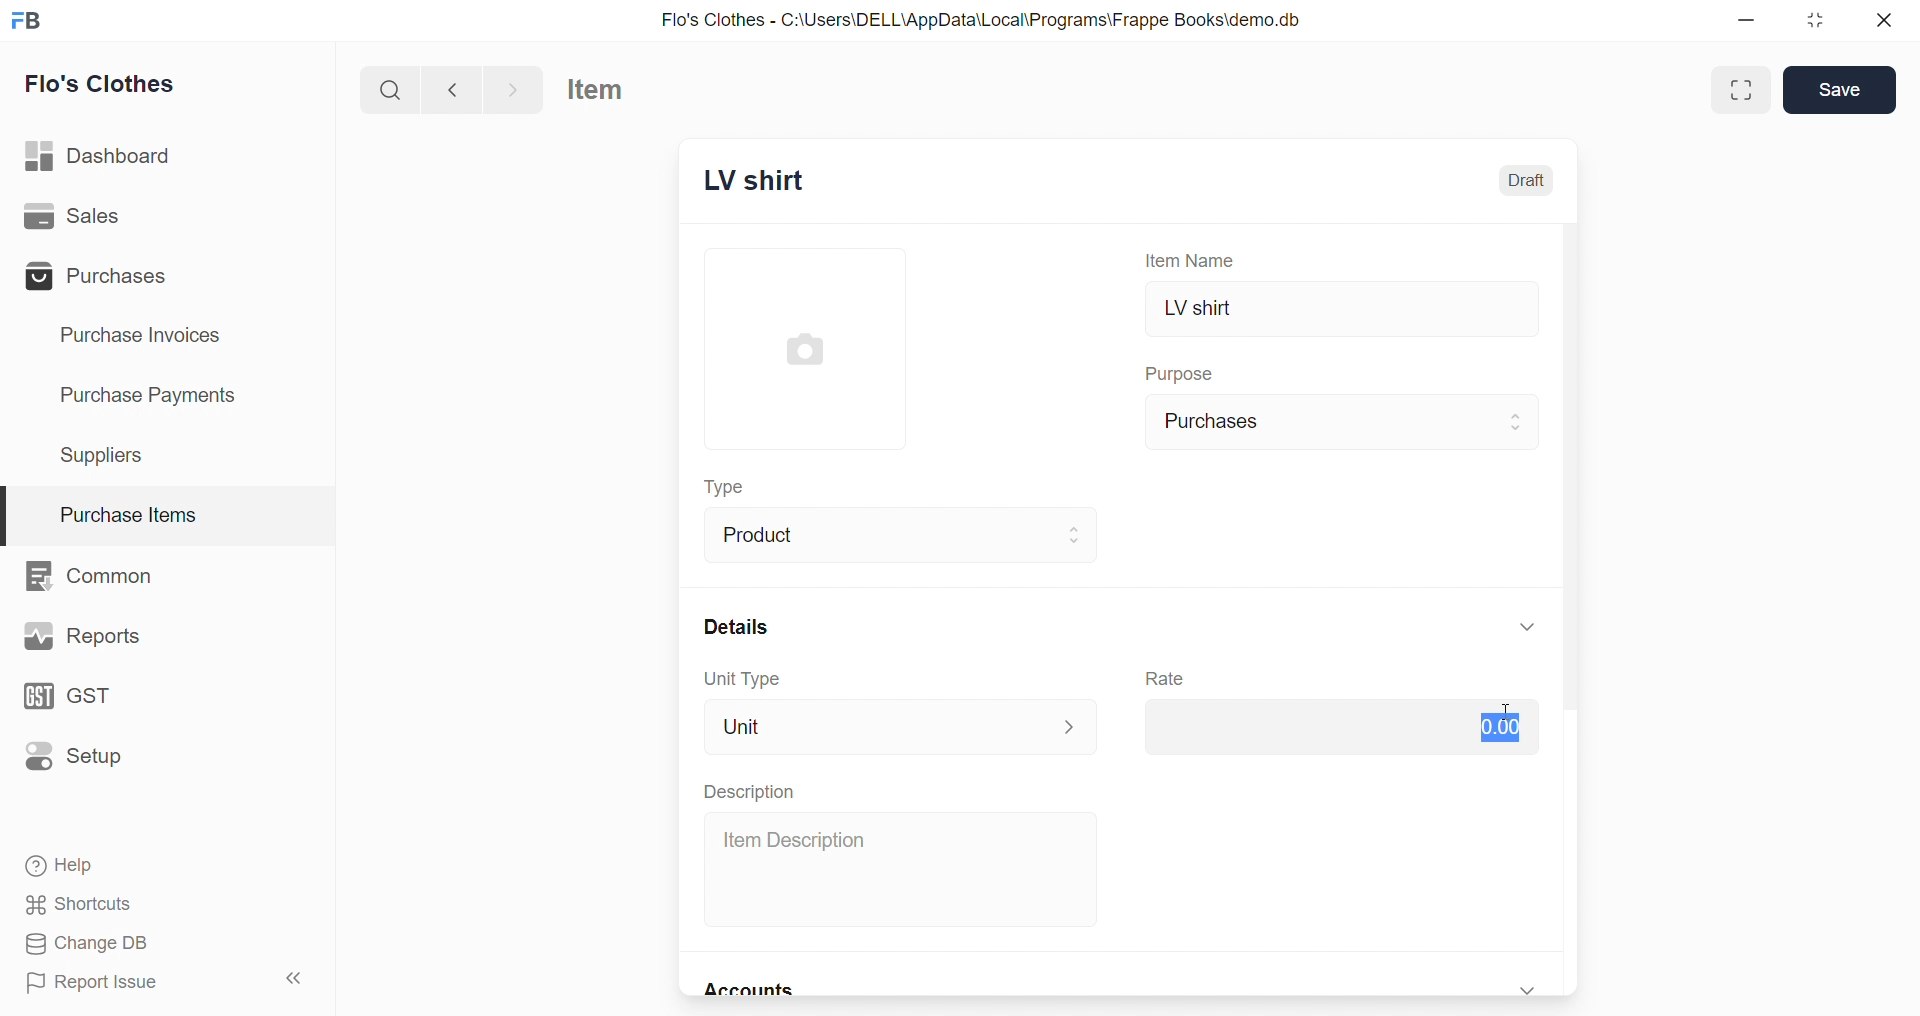  Describe the element at coordinates (102, 276) in the screenshot. I see `Purchases` at that location.